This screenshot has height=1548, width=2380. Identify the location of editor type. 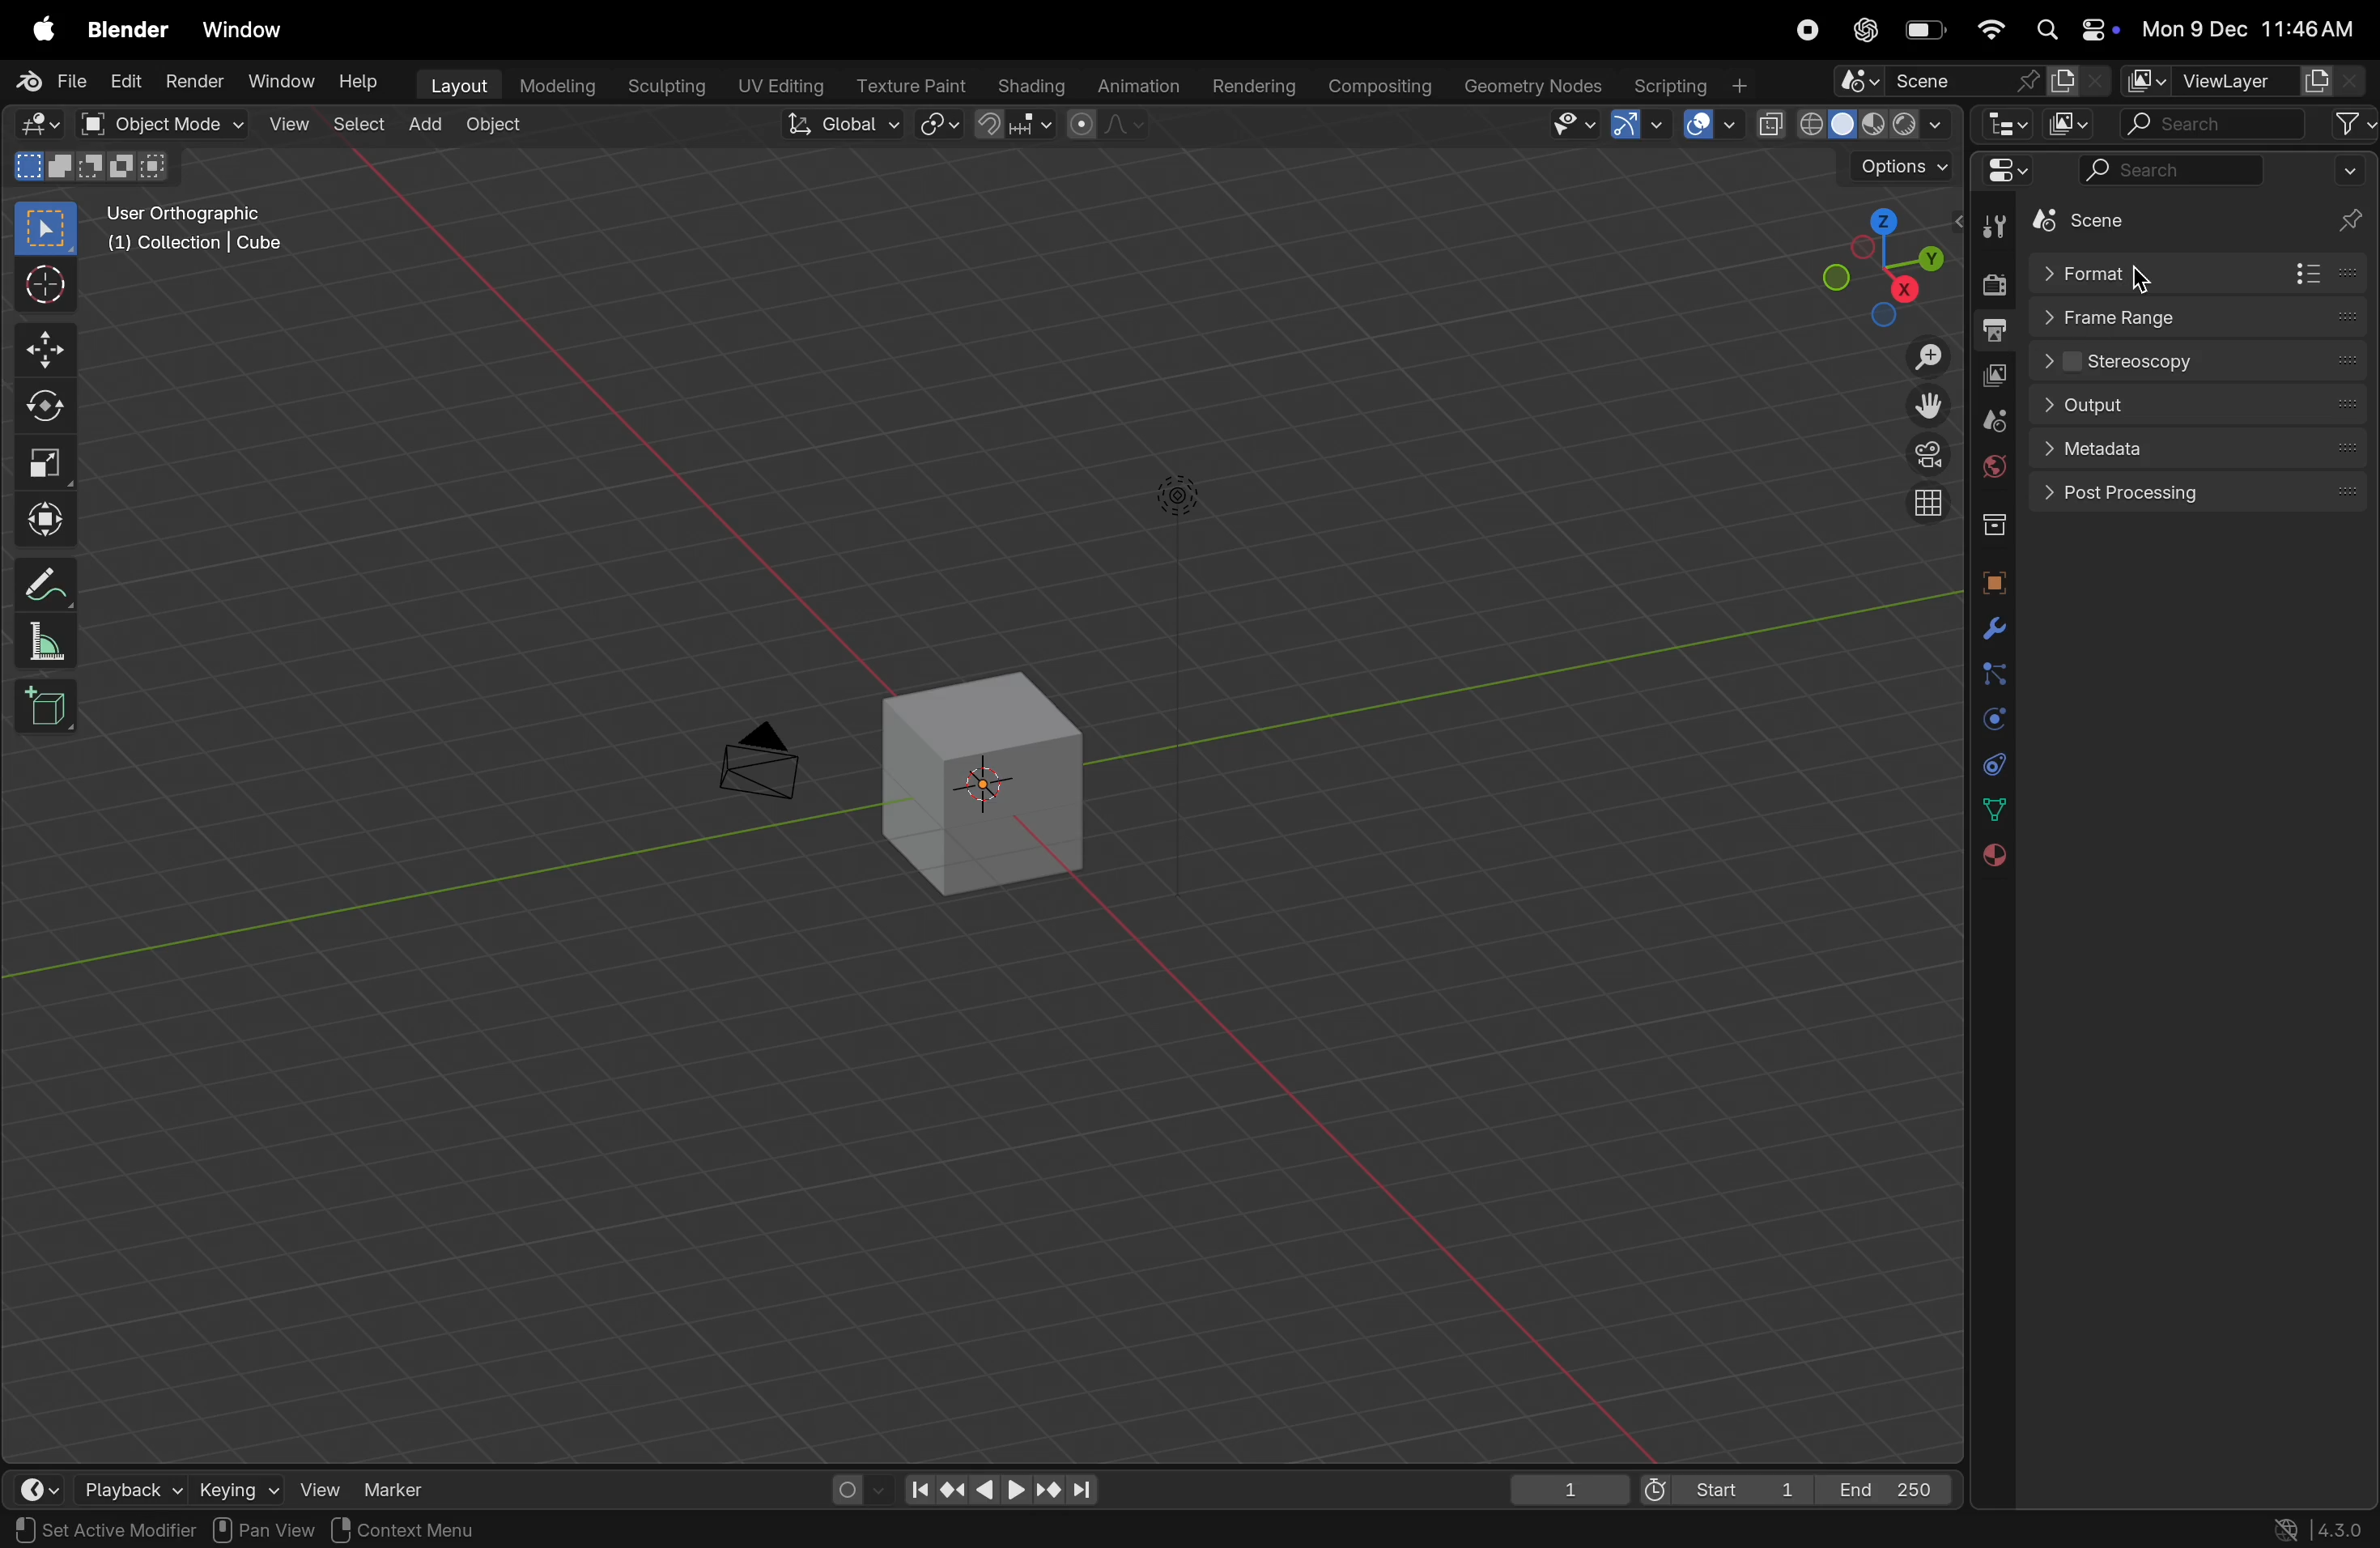
(36, 125).